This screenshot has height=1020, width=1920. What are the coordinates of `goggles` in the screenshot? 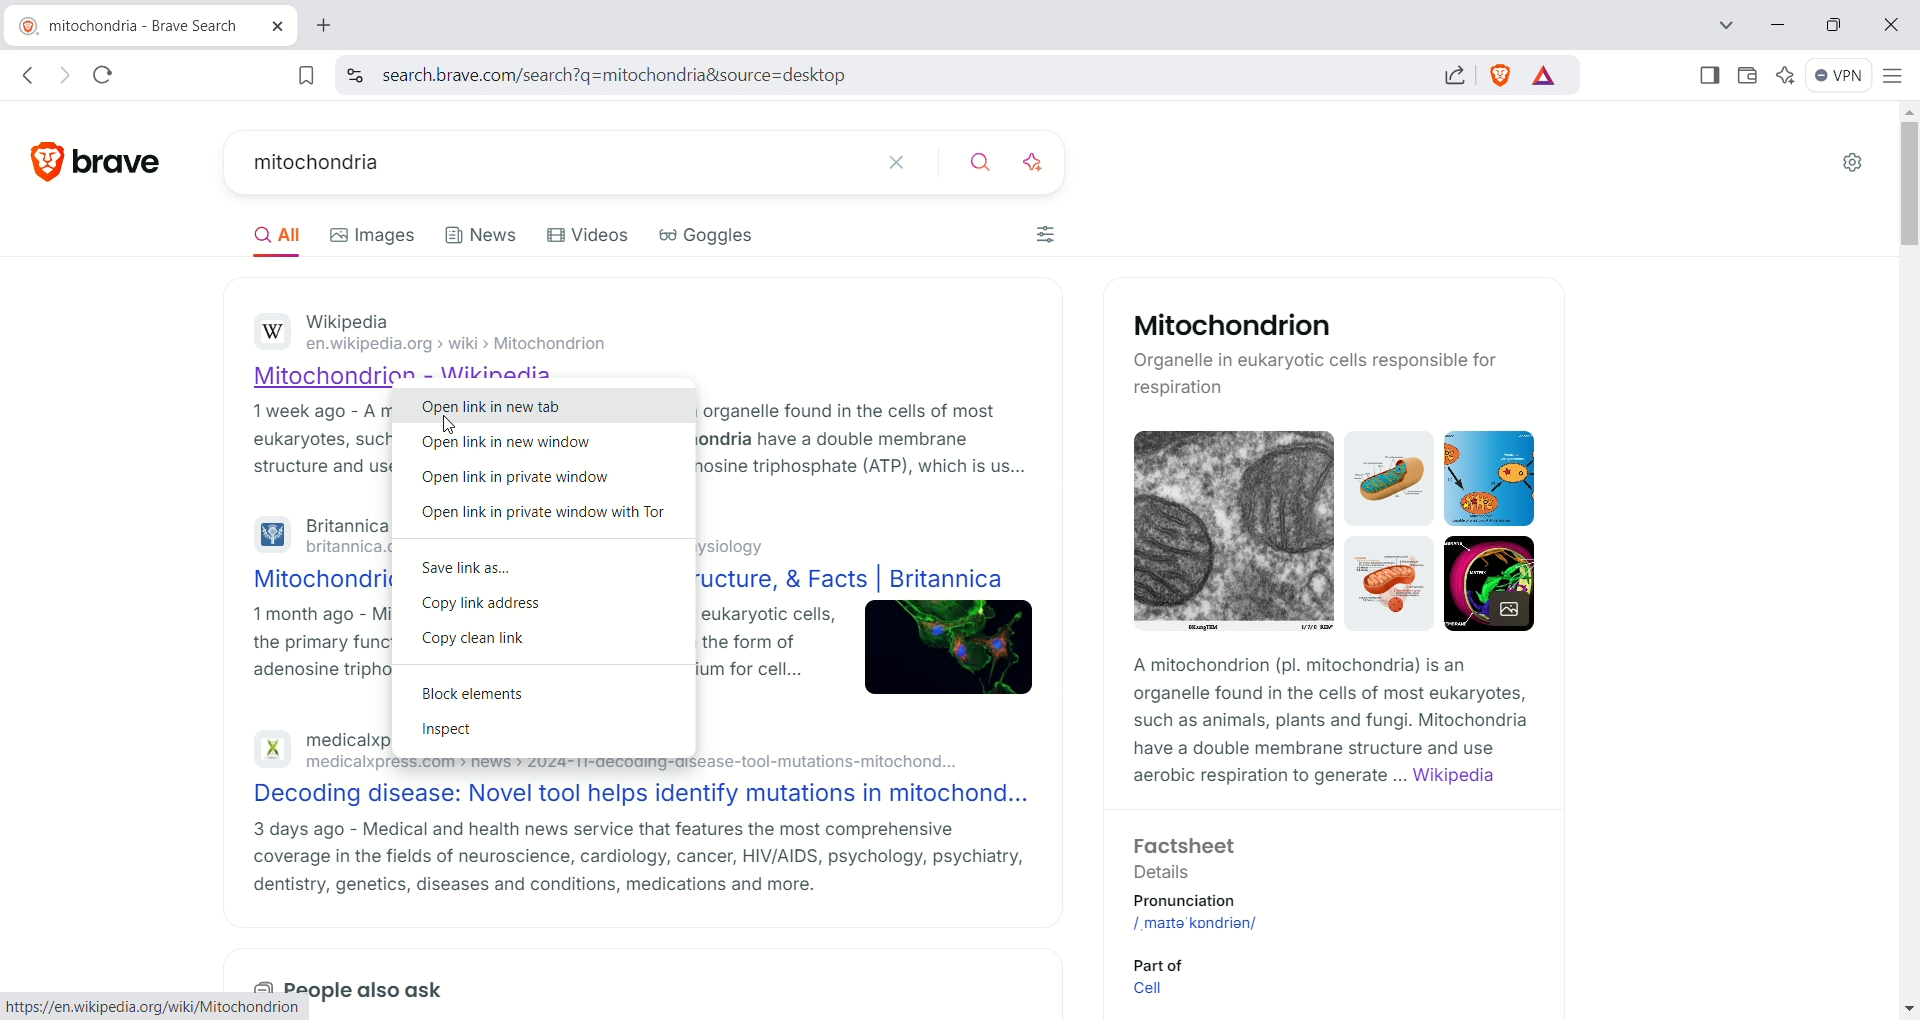 It's located at (707, 241).